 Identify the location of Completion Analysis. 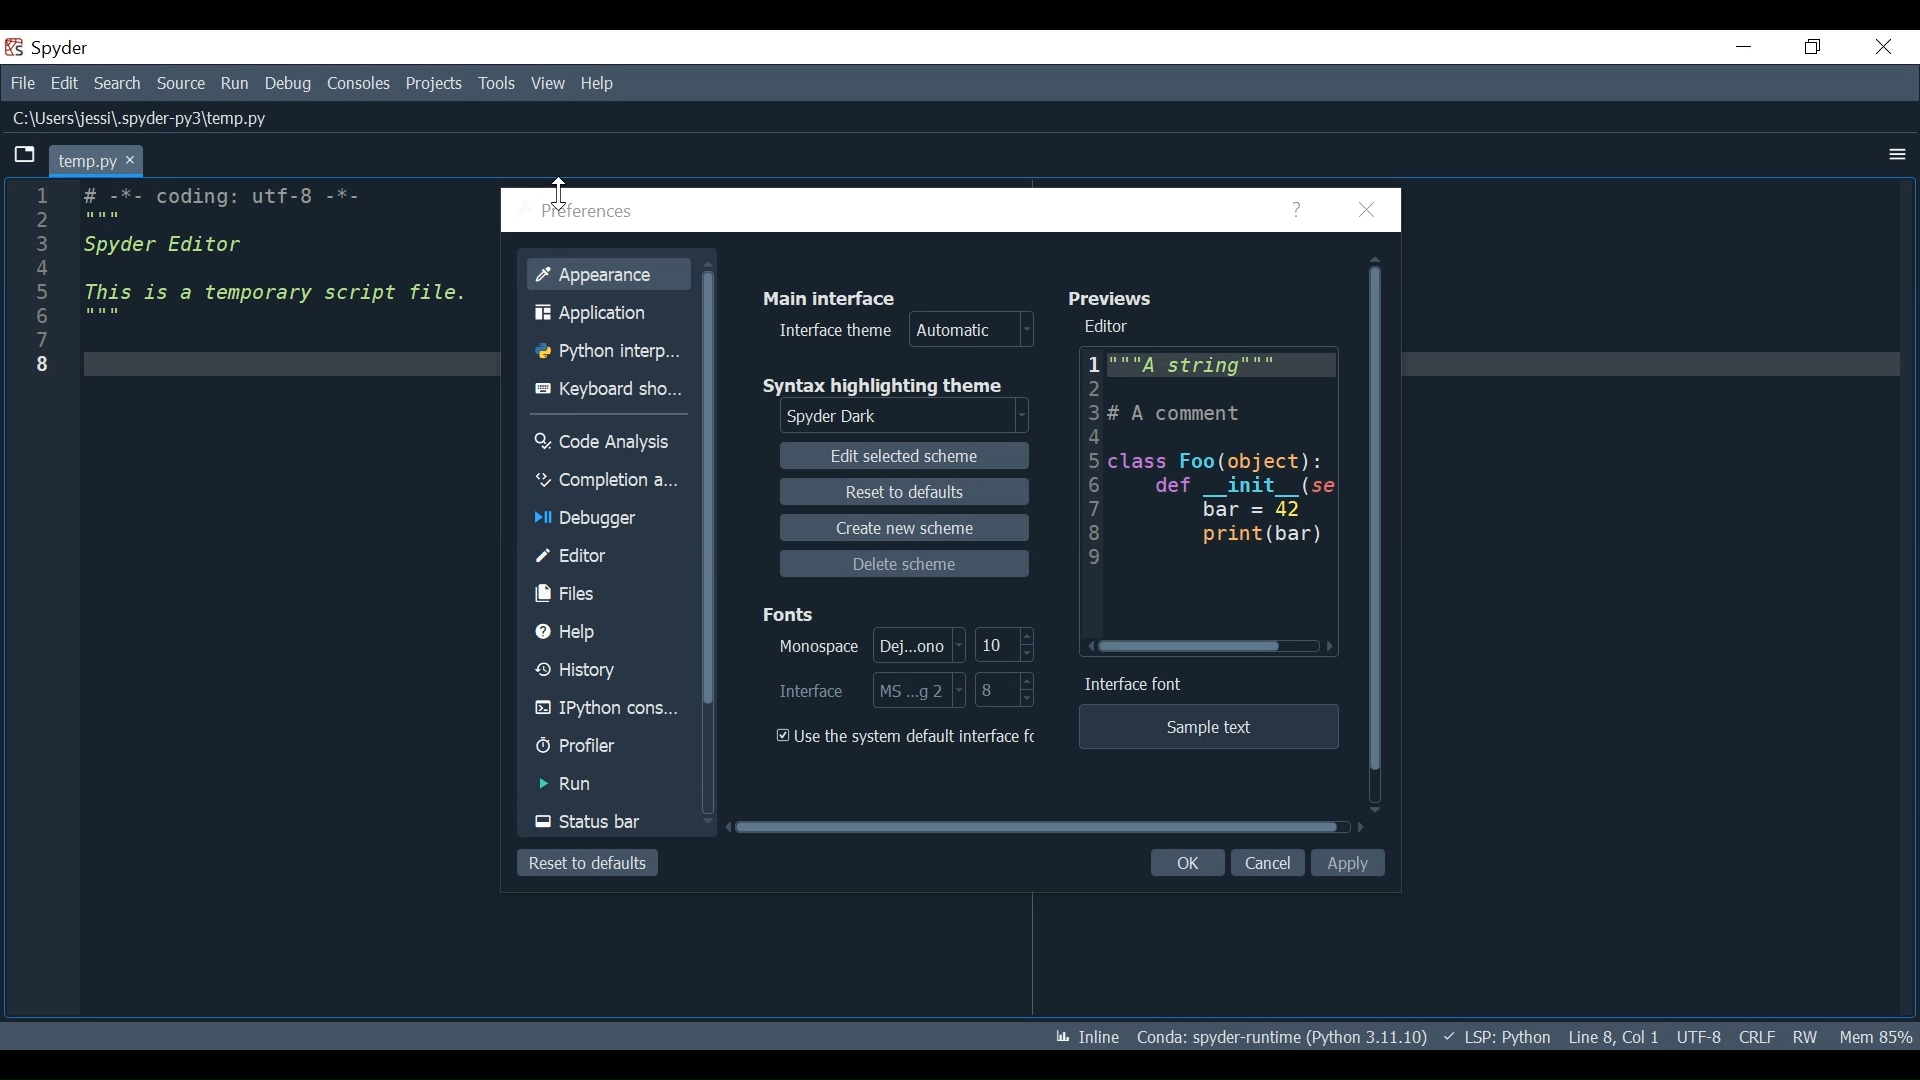
(607, 480).